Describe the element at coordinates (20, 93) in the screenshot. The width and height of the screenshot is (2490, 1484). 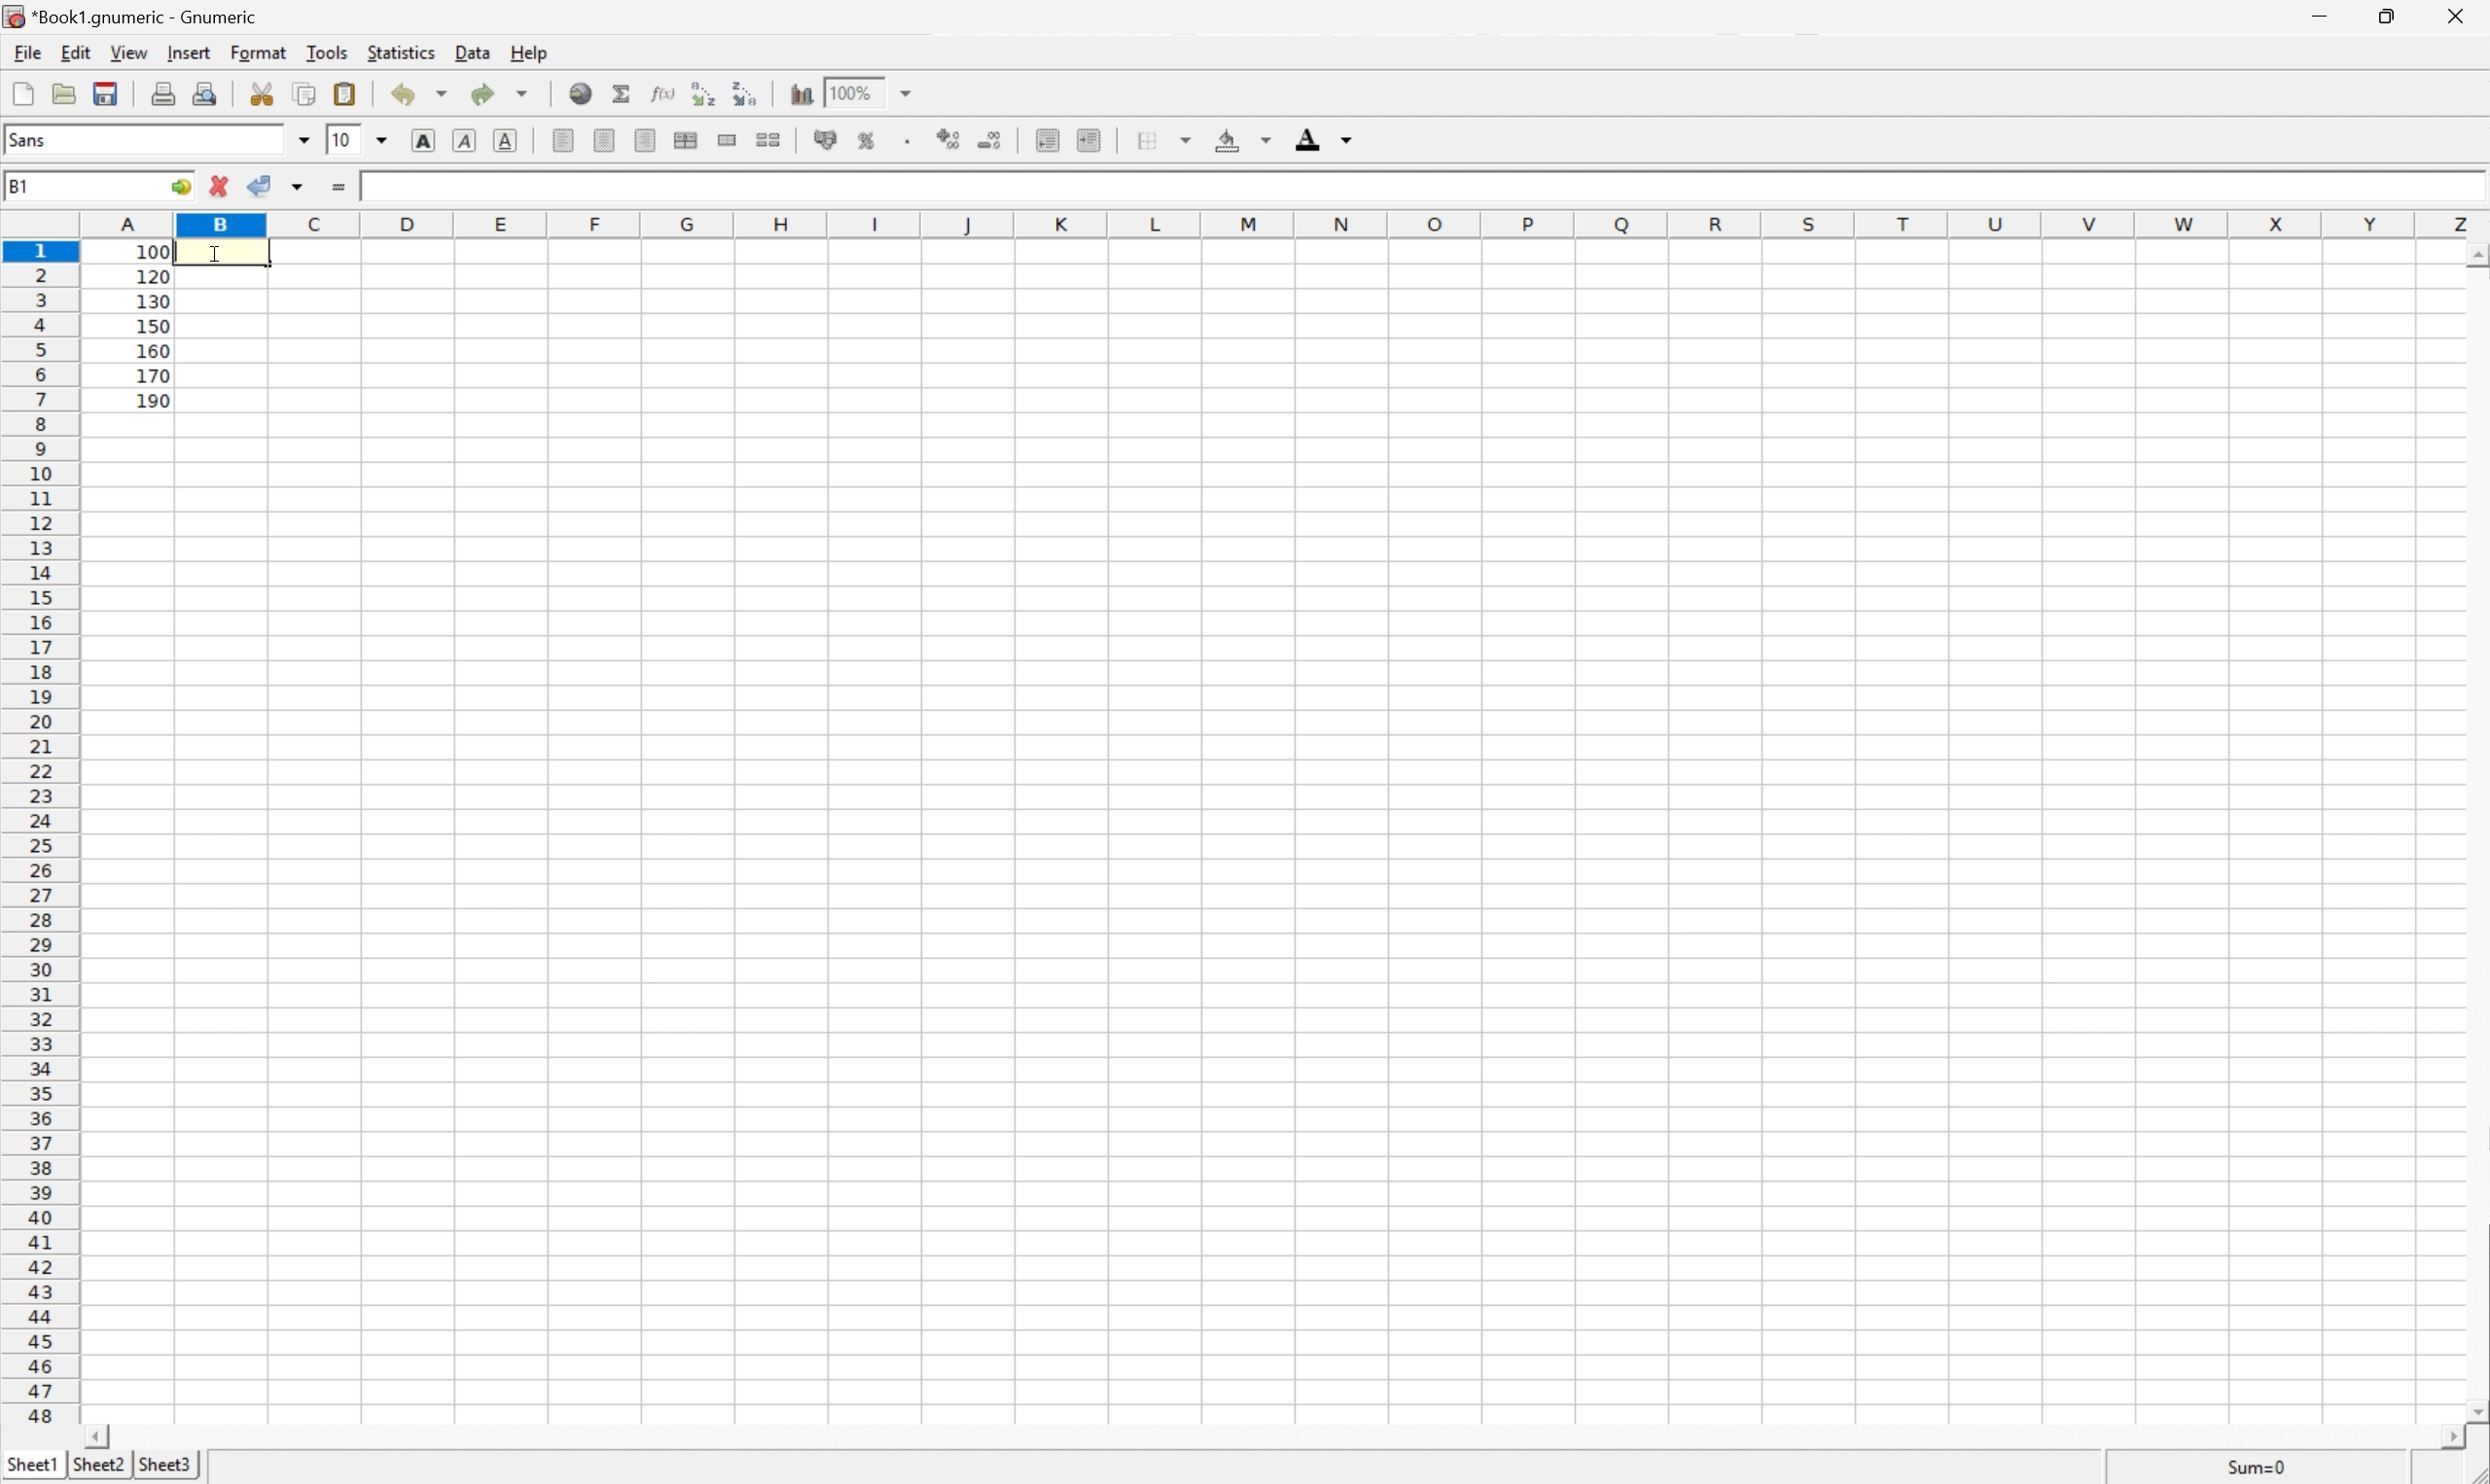
I see `Create a new workbook` at that location.